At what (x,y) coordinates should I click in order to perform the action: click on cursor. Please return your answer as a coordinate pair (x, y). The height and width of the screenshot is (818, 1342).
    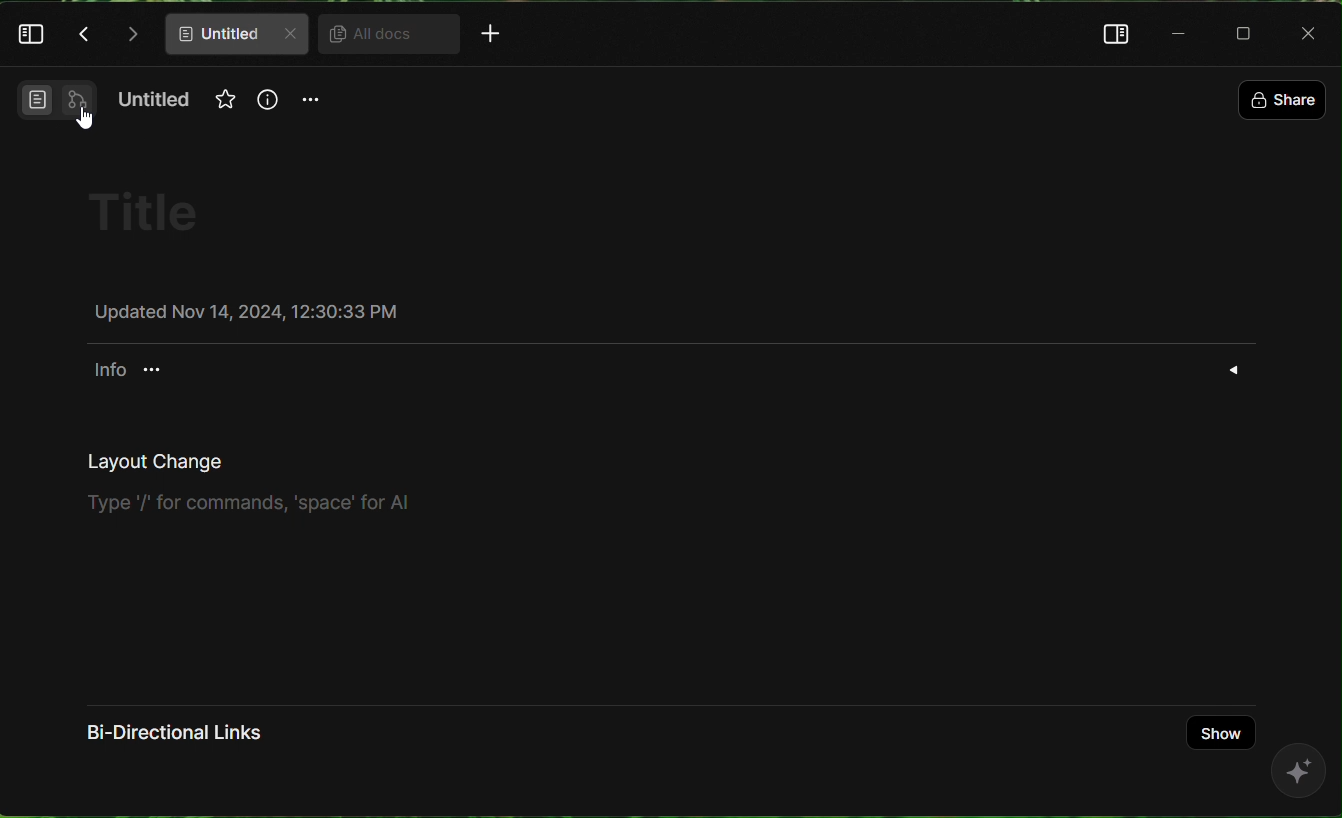
    Looking at the image, I should click on (86, 125).